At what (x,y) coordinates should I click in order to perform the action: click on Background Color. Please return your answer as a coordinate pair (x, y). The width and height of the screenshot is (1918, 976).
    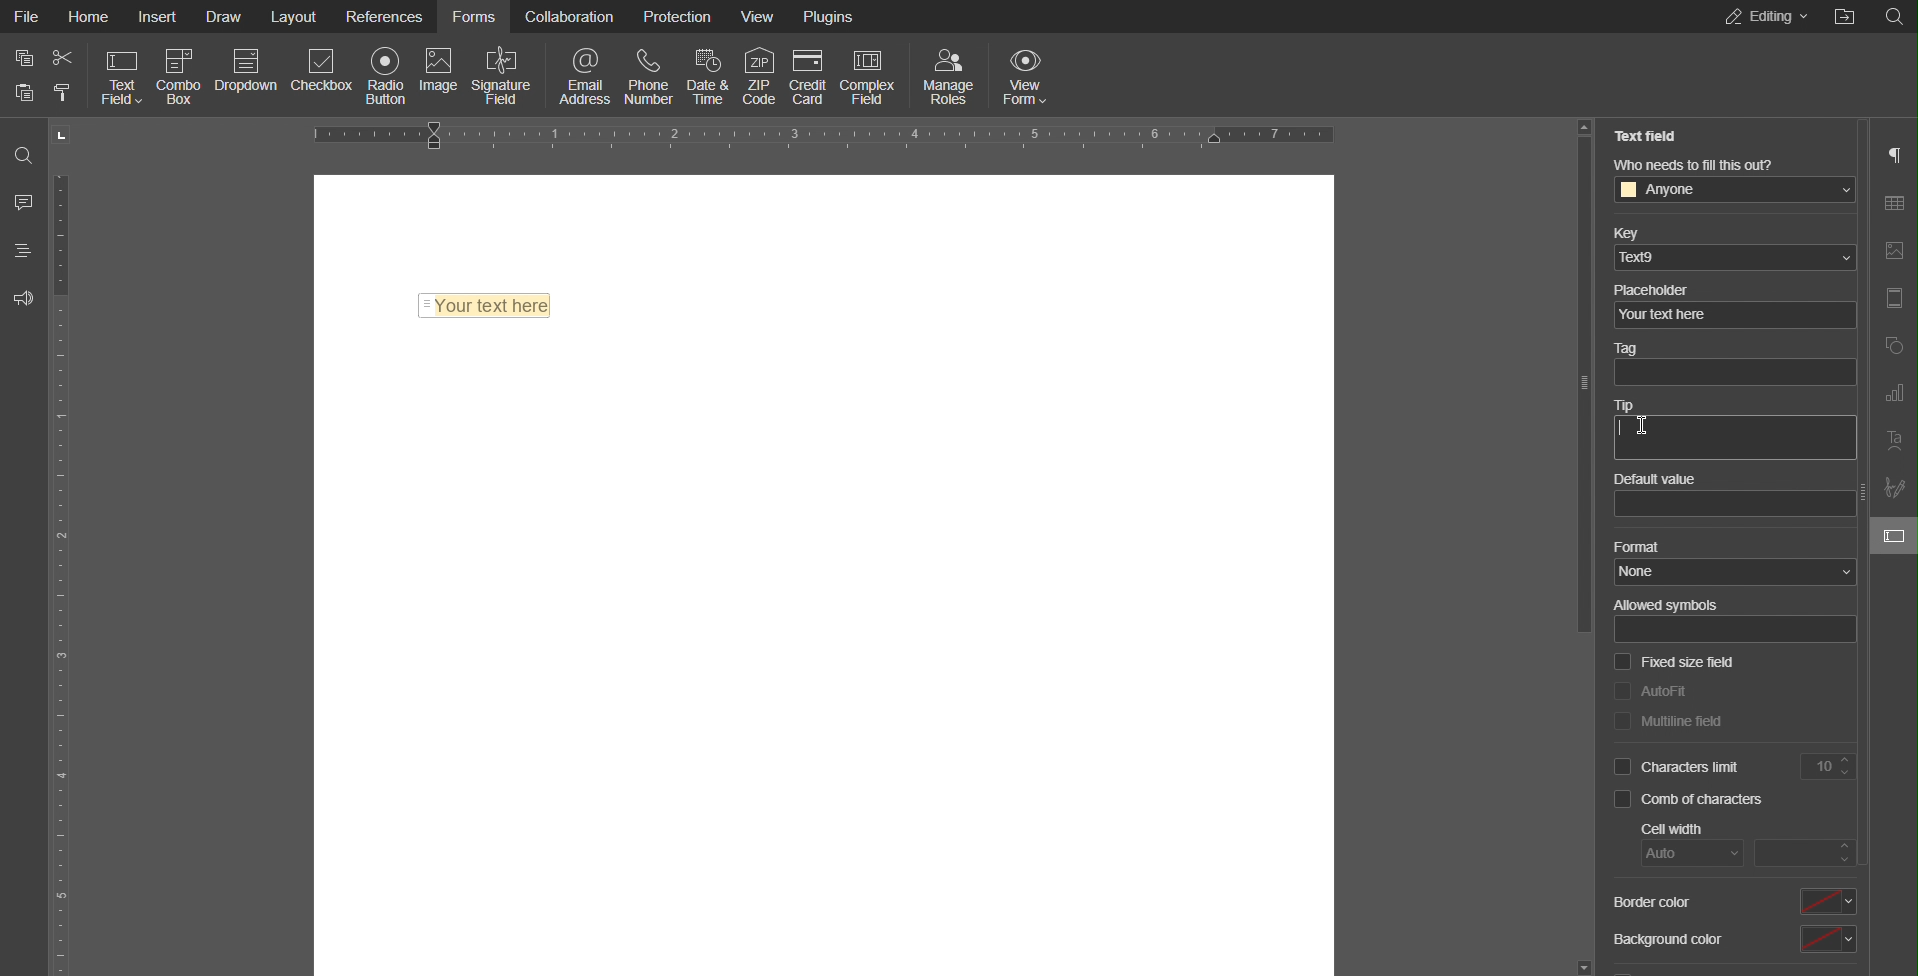
    Looking at the image, I should click on (1666, 947).